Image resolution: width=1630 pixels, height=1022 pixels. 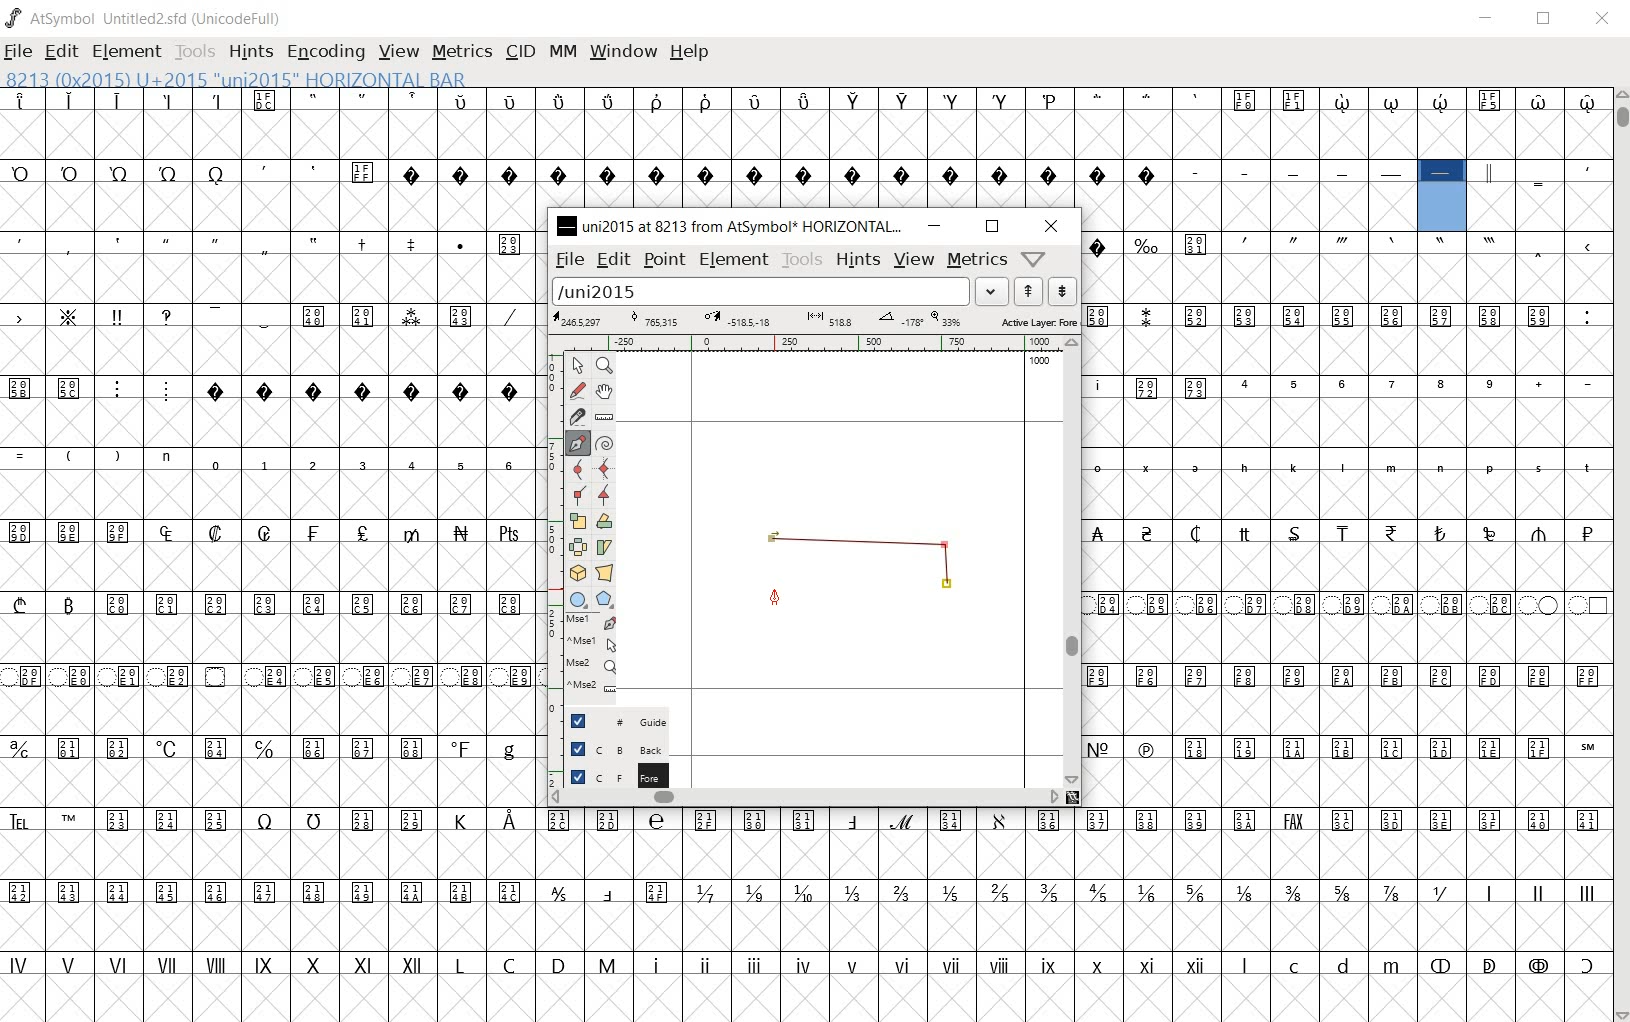 I want to click on measure a distance, angle between points, so click(x=605, y=417).